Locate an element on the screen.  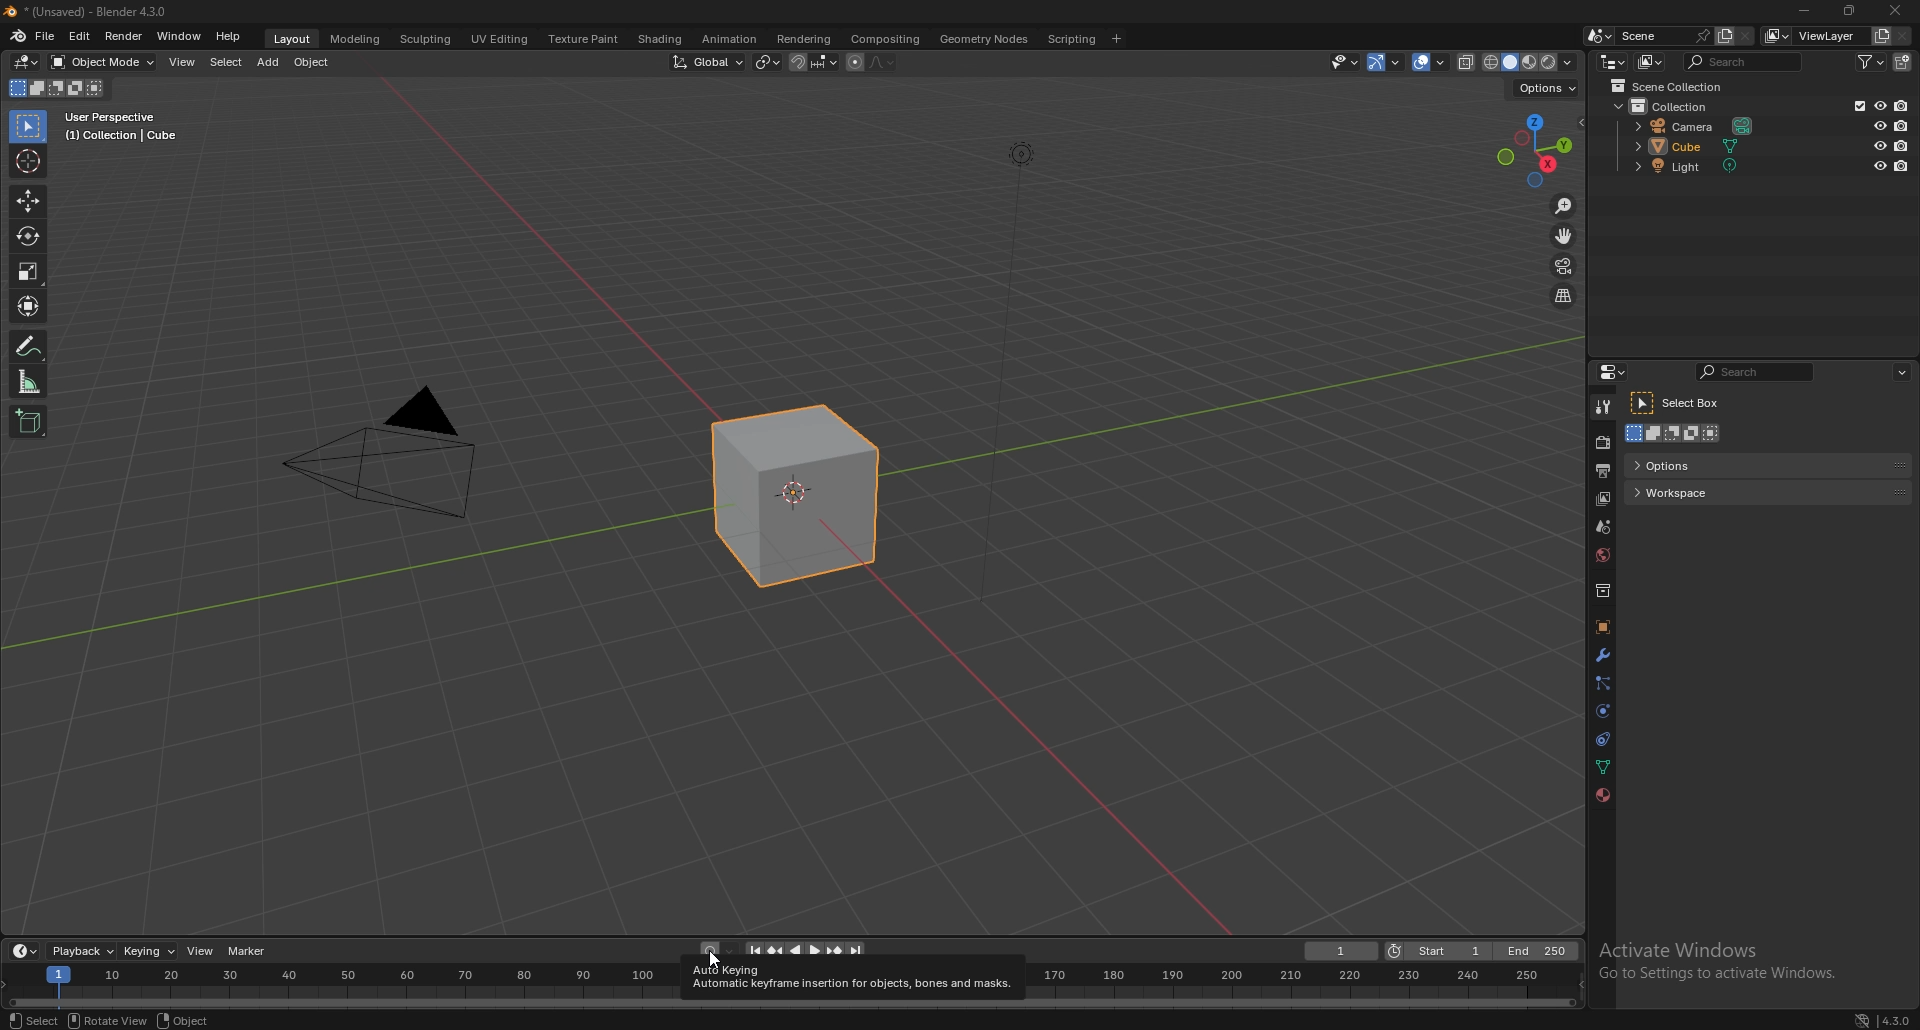
scale is located at coordinates (28, 271).